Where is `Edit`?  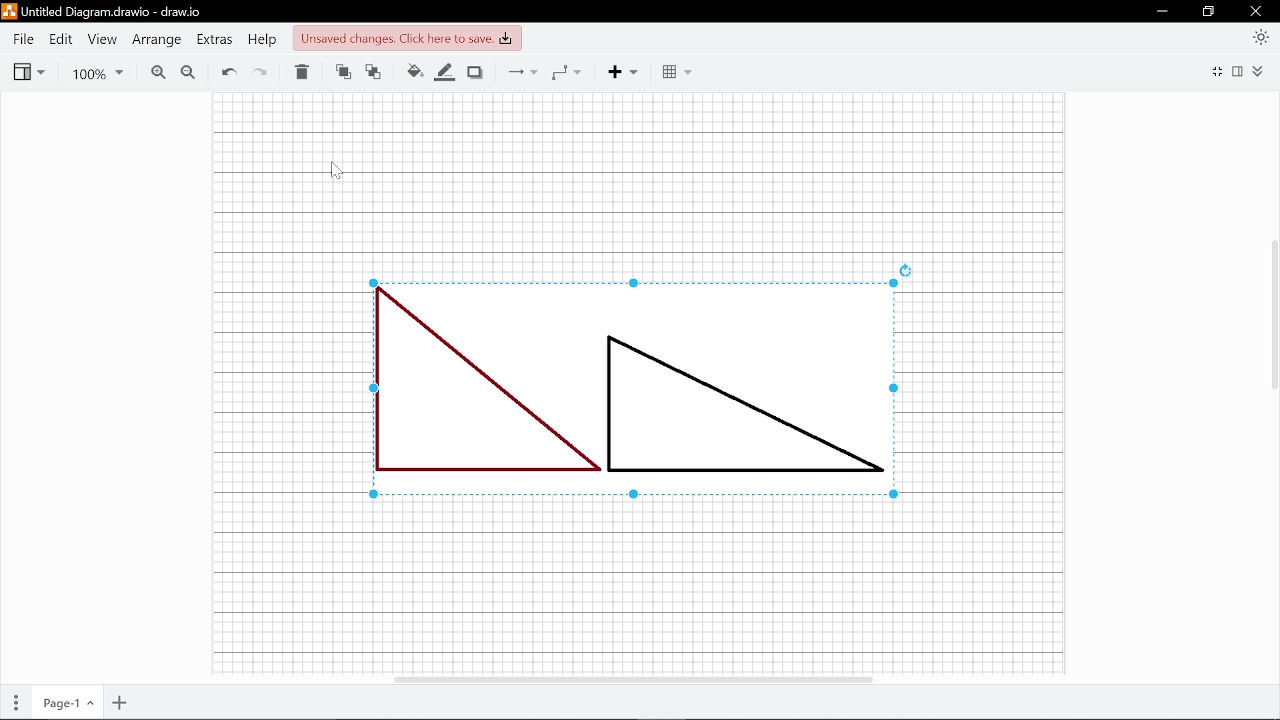
Edit is located at coordinates (60, 41).